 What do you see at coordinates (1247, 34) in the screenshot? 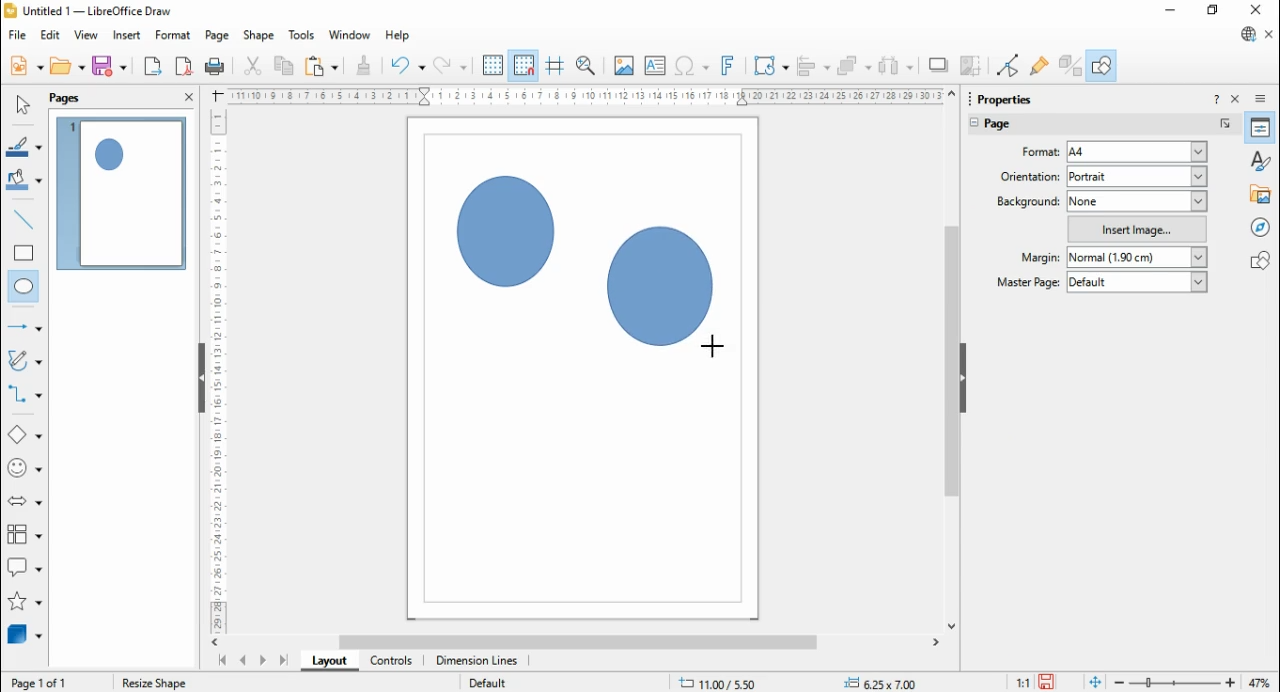
I see `libre office update` at bounding box center [1247, 34].